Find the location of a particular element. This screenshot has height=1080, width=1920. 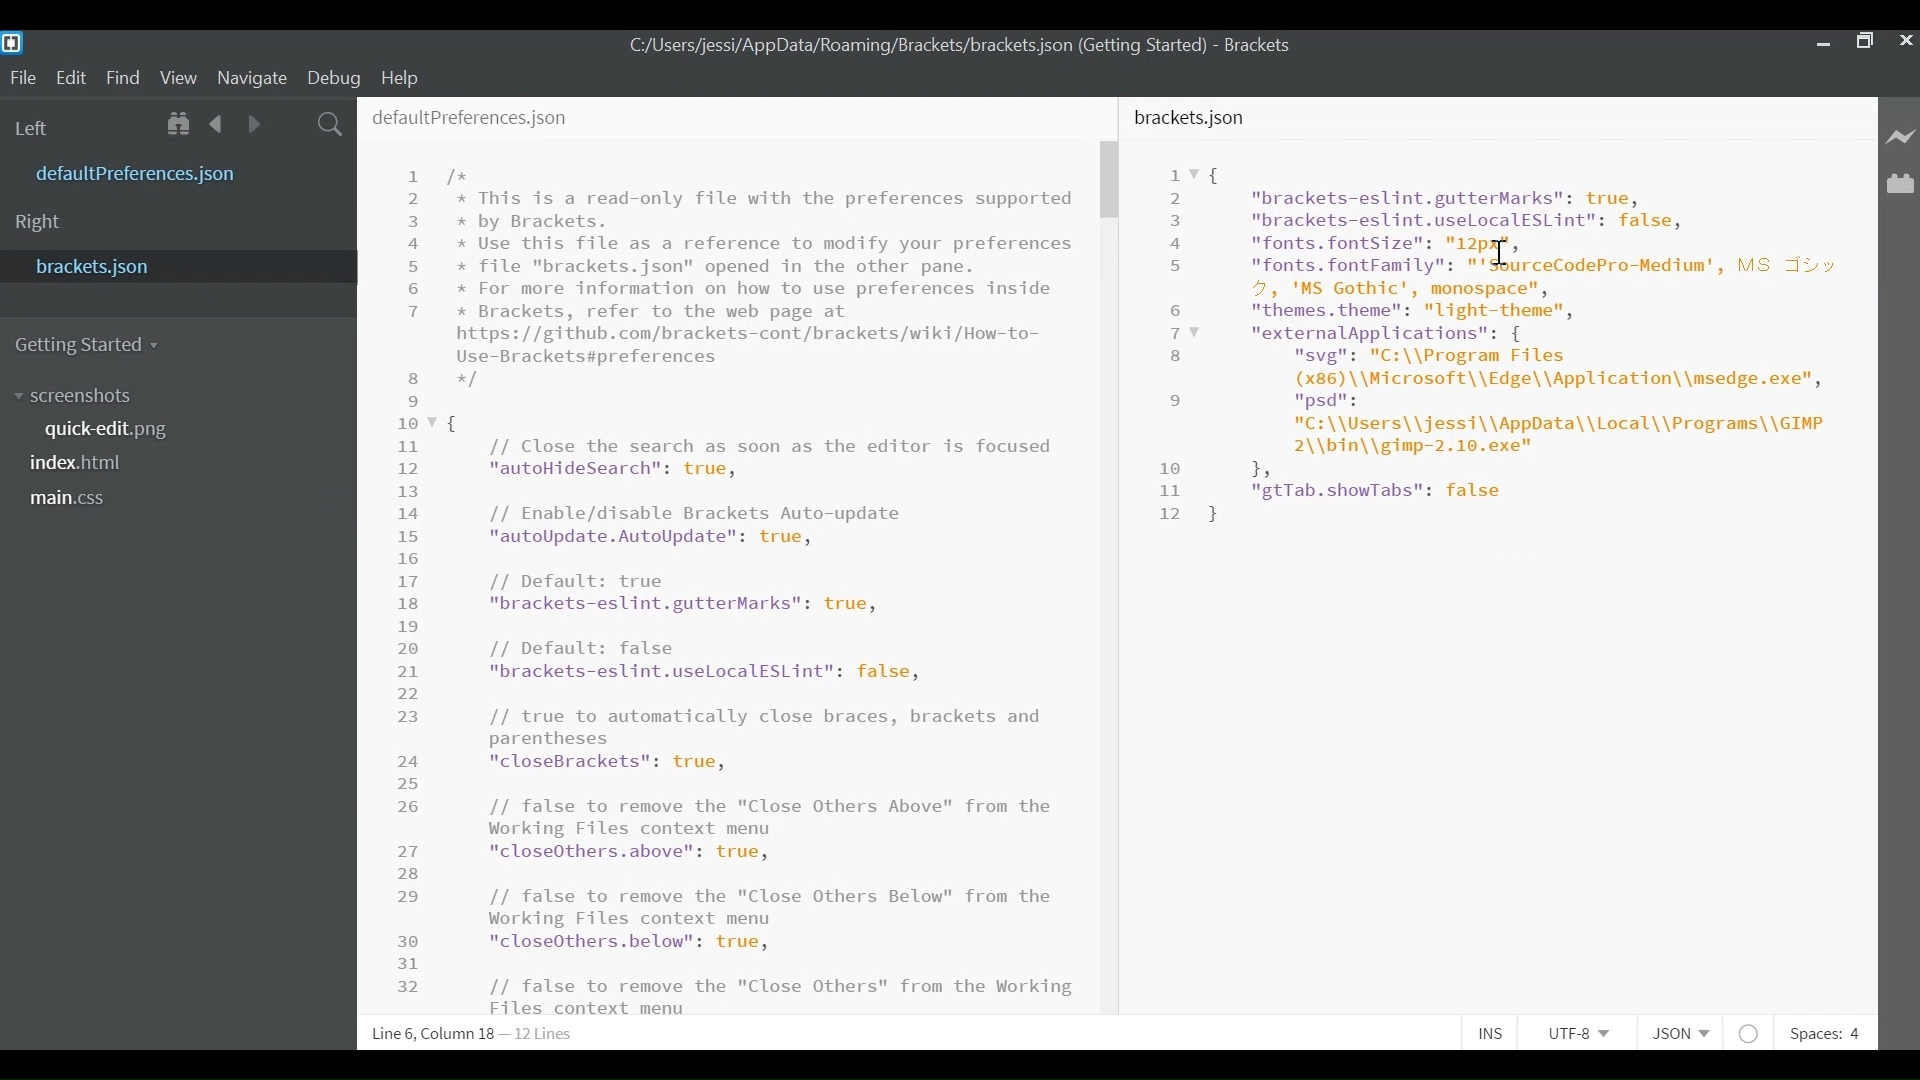

Right is located at coordinates (39, 222).